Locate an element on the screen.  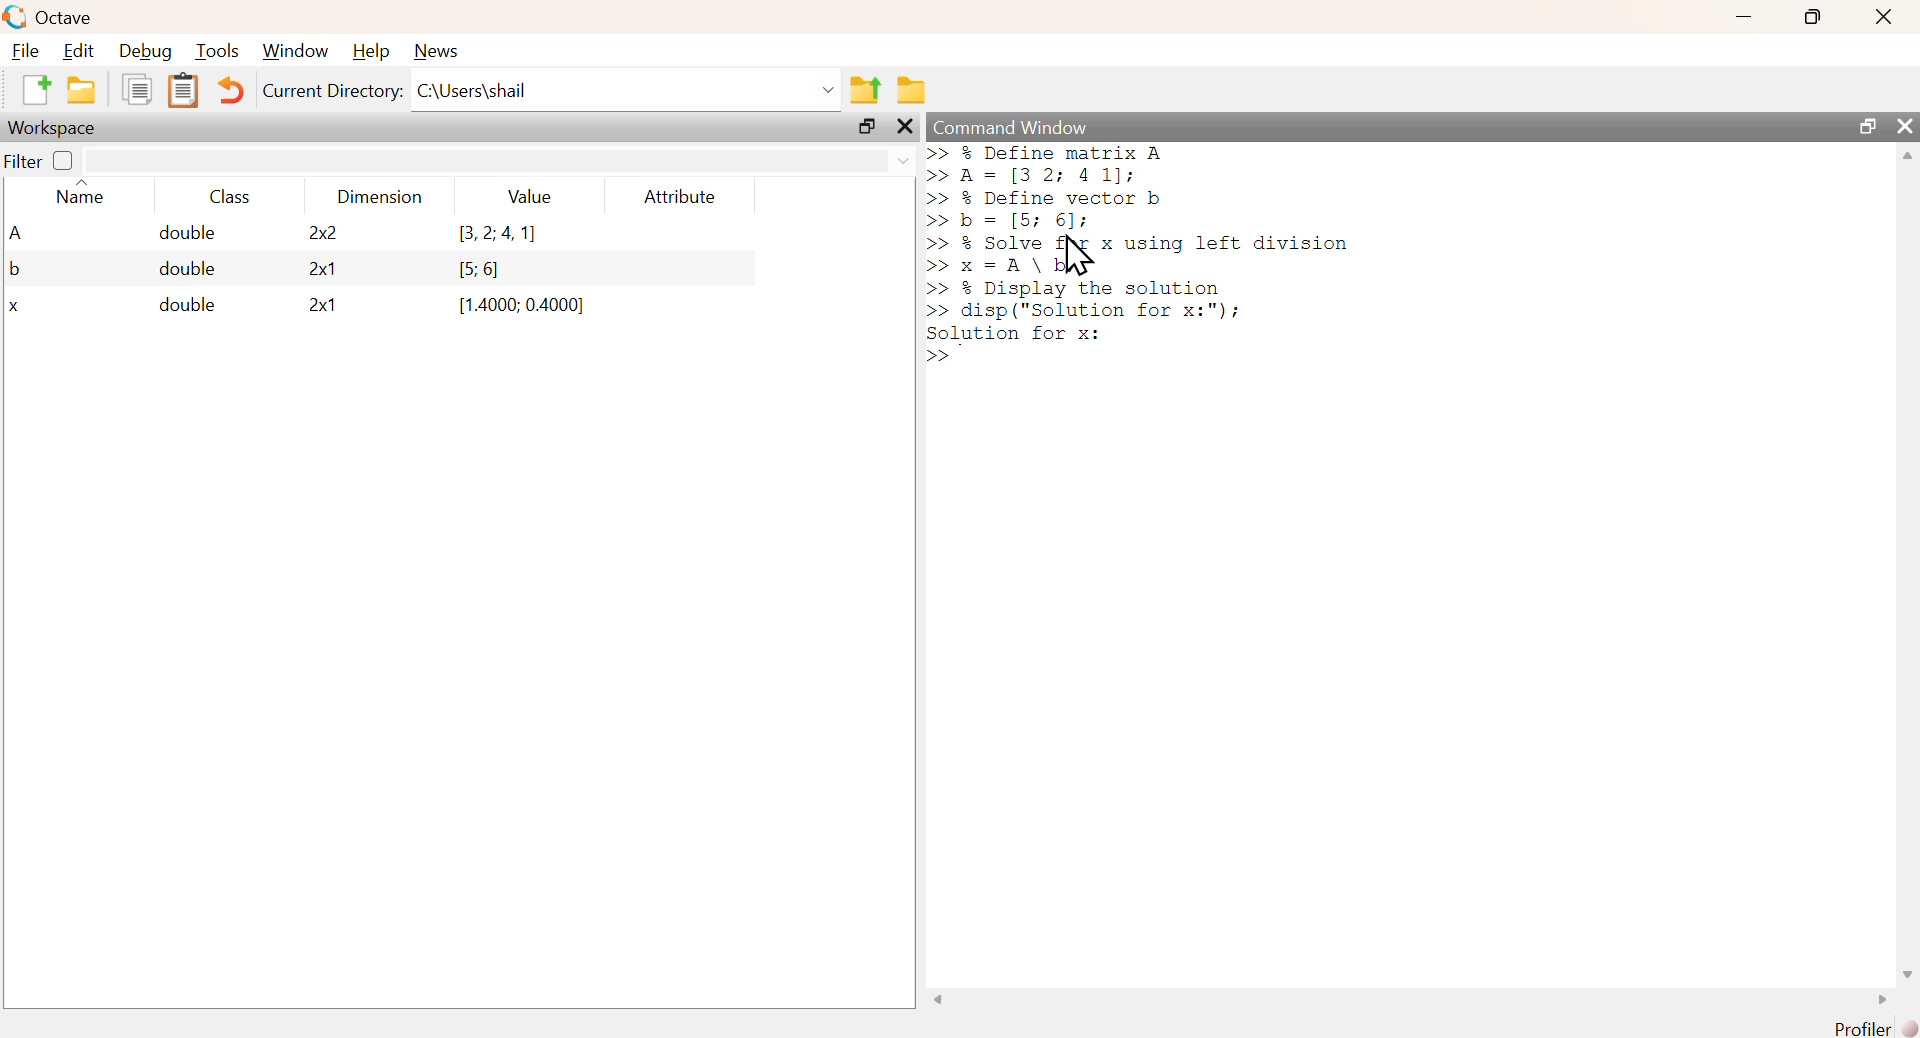
close is located at coordinates (903, 128).